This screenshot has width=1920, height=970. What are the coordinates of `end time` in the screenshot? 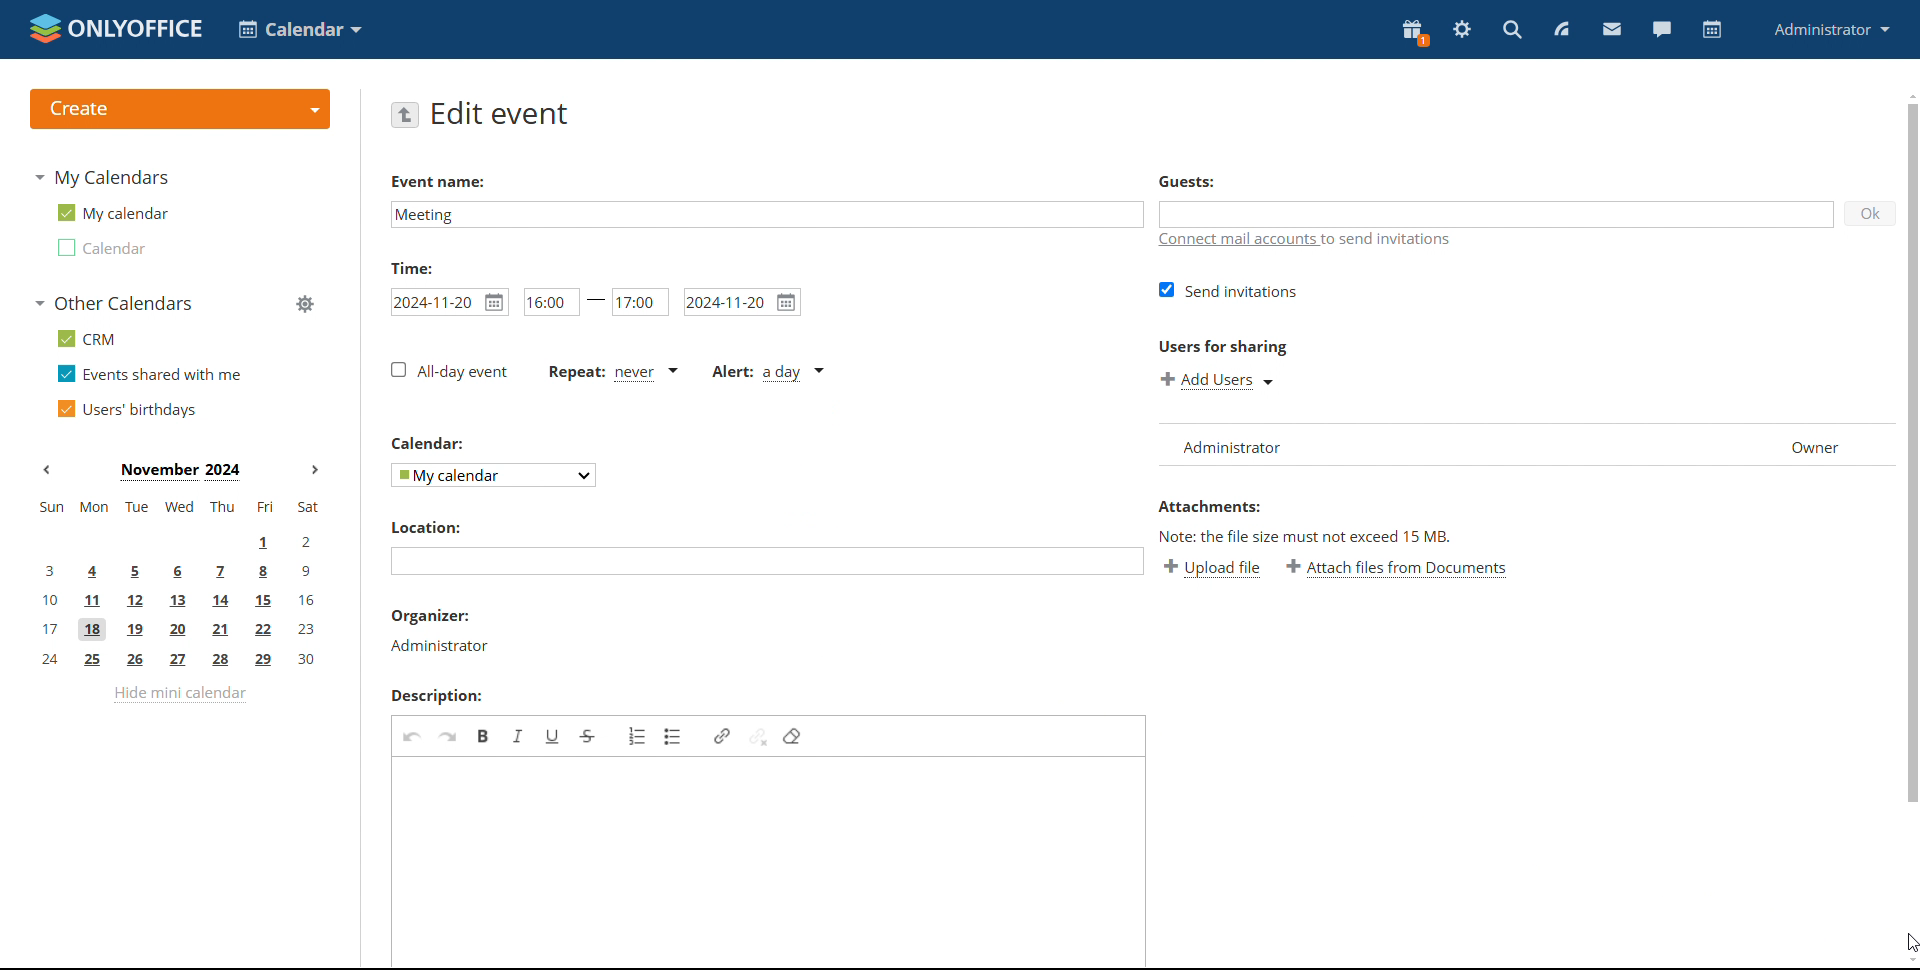 It's located at (640, 302).